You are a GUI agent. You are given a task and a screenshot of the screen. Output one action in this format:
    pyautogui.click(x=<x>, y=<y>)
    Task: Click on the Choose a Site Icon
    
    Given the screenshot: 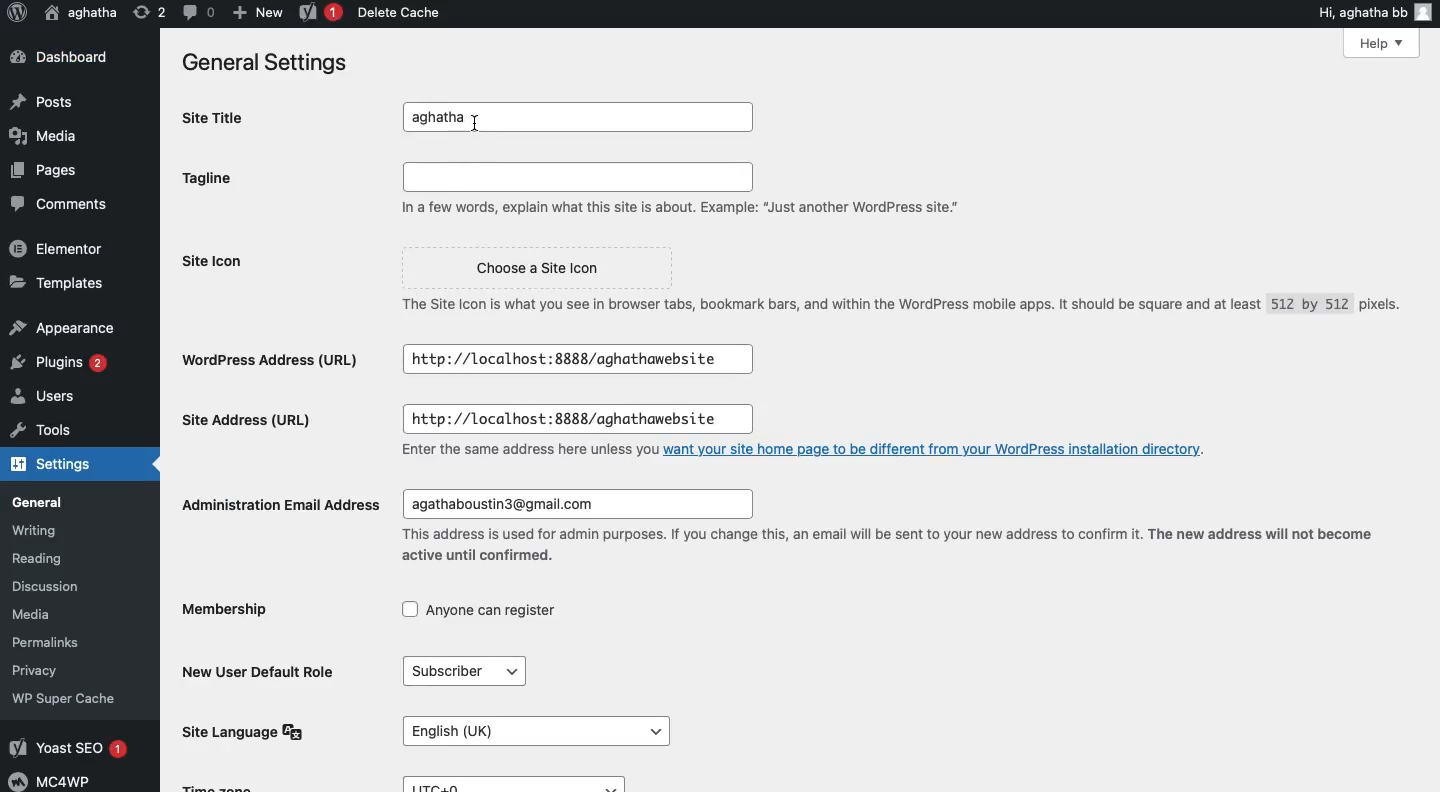 What is the action you would take?
    pyautogui.click(x=538, y=268)
    